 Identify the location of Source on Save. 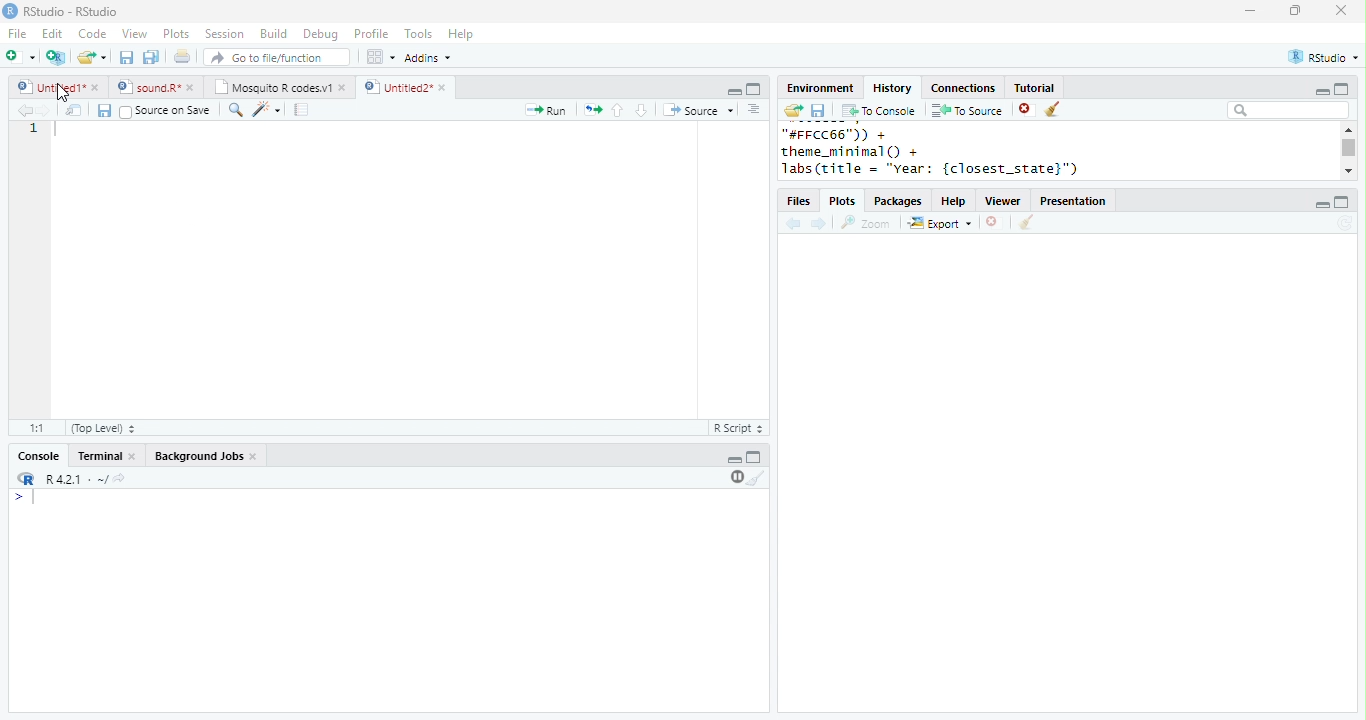
(165, 111).